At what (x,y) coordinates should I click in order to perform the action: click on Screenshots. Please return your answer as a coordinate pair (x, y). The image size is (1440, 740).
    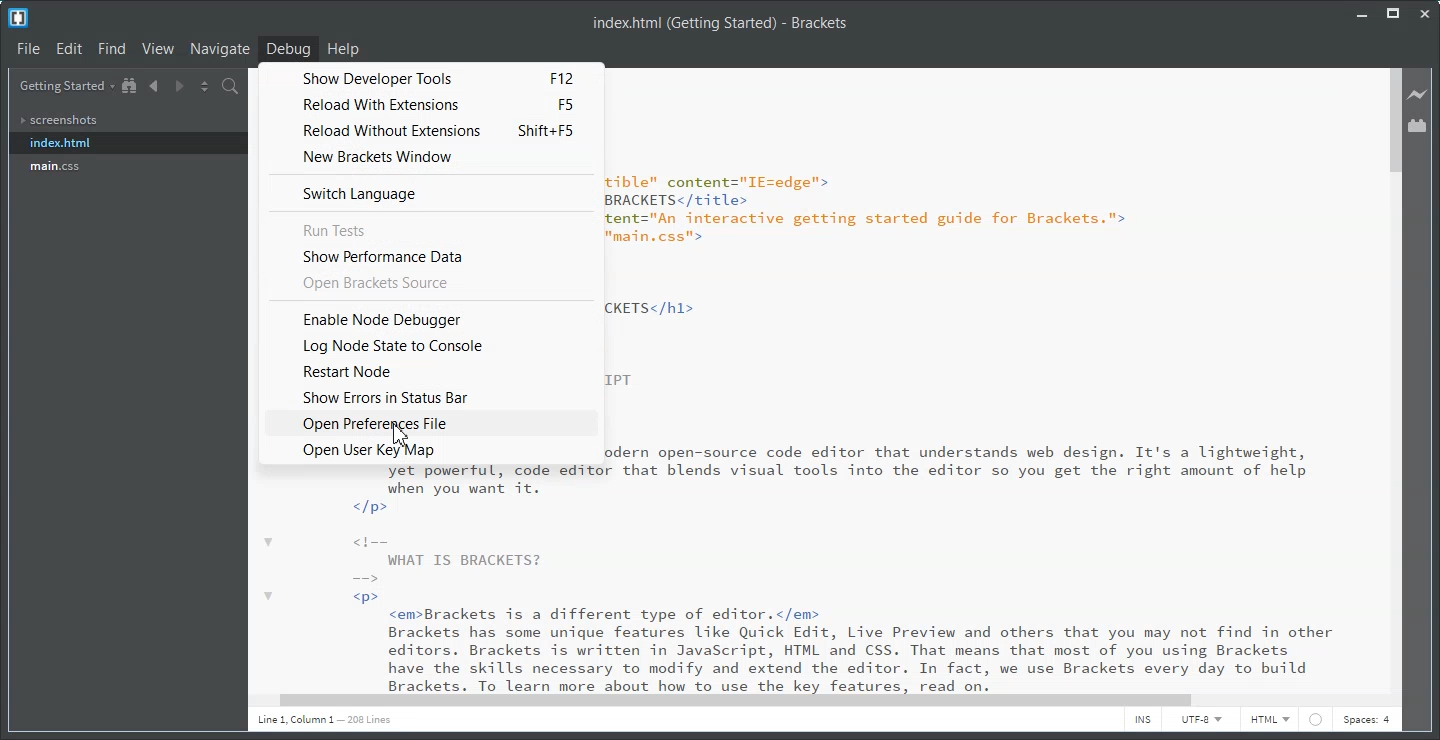
    Looking at the image, I should click on (127, 121).